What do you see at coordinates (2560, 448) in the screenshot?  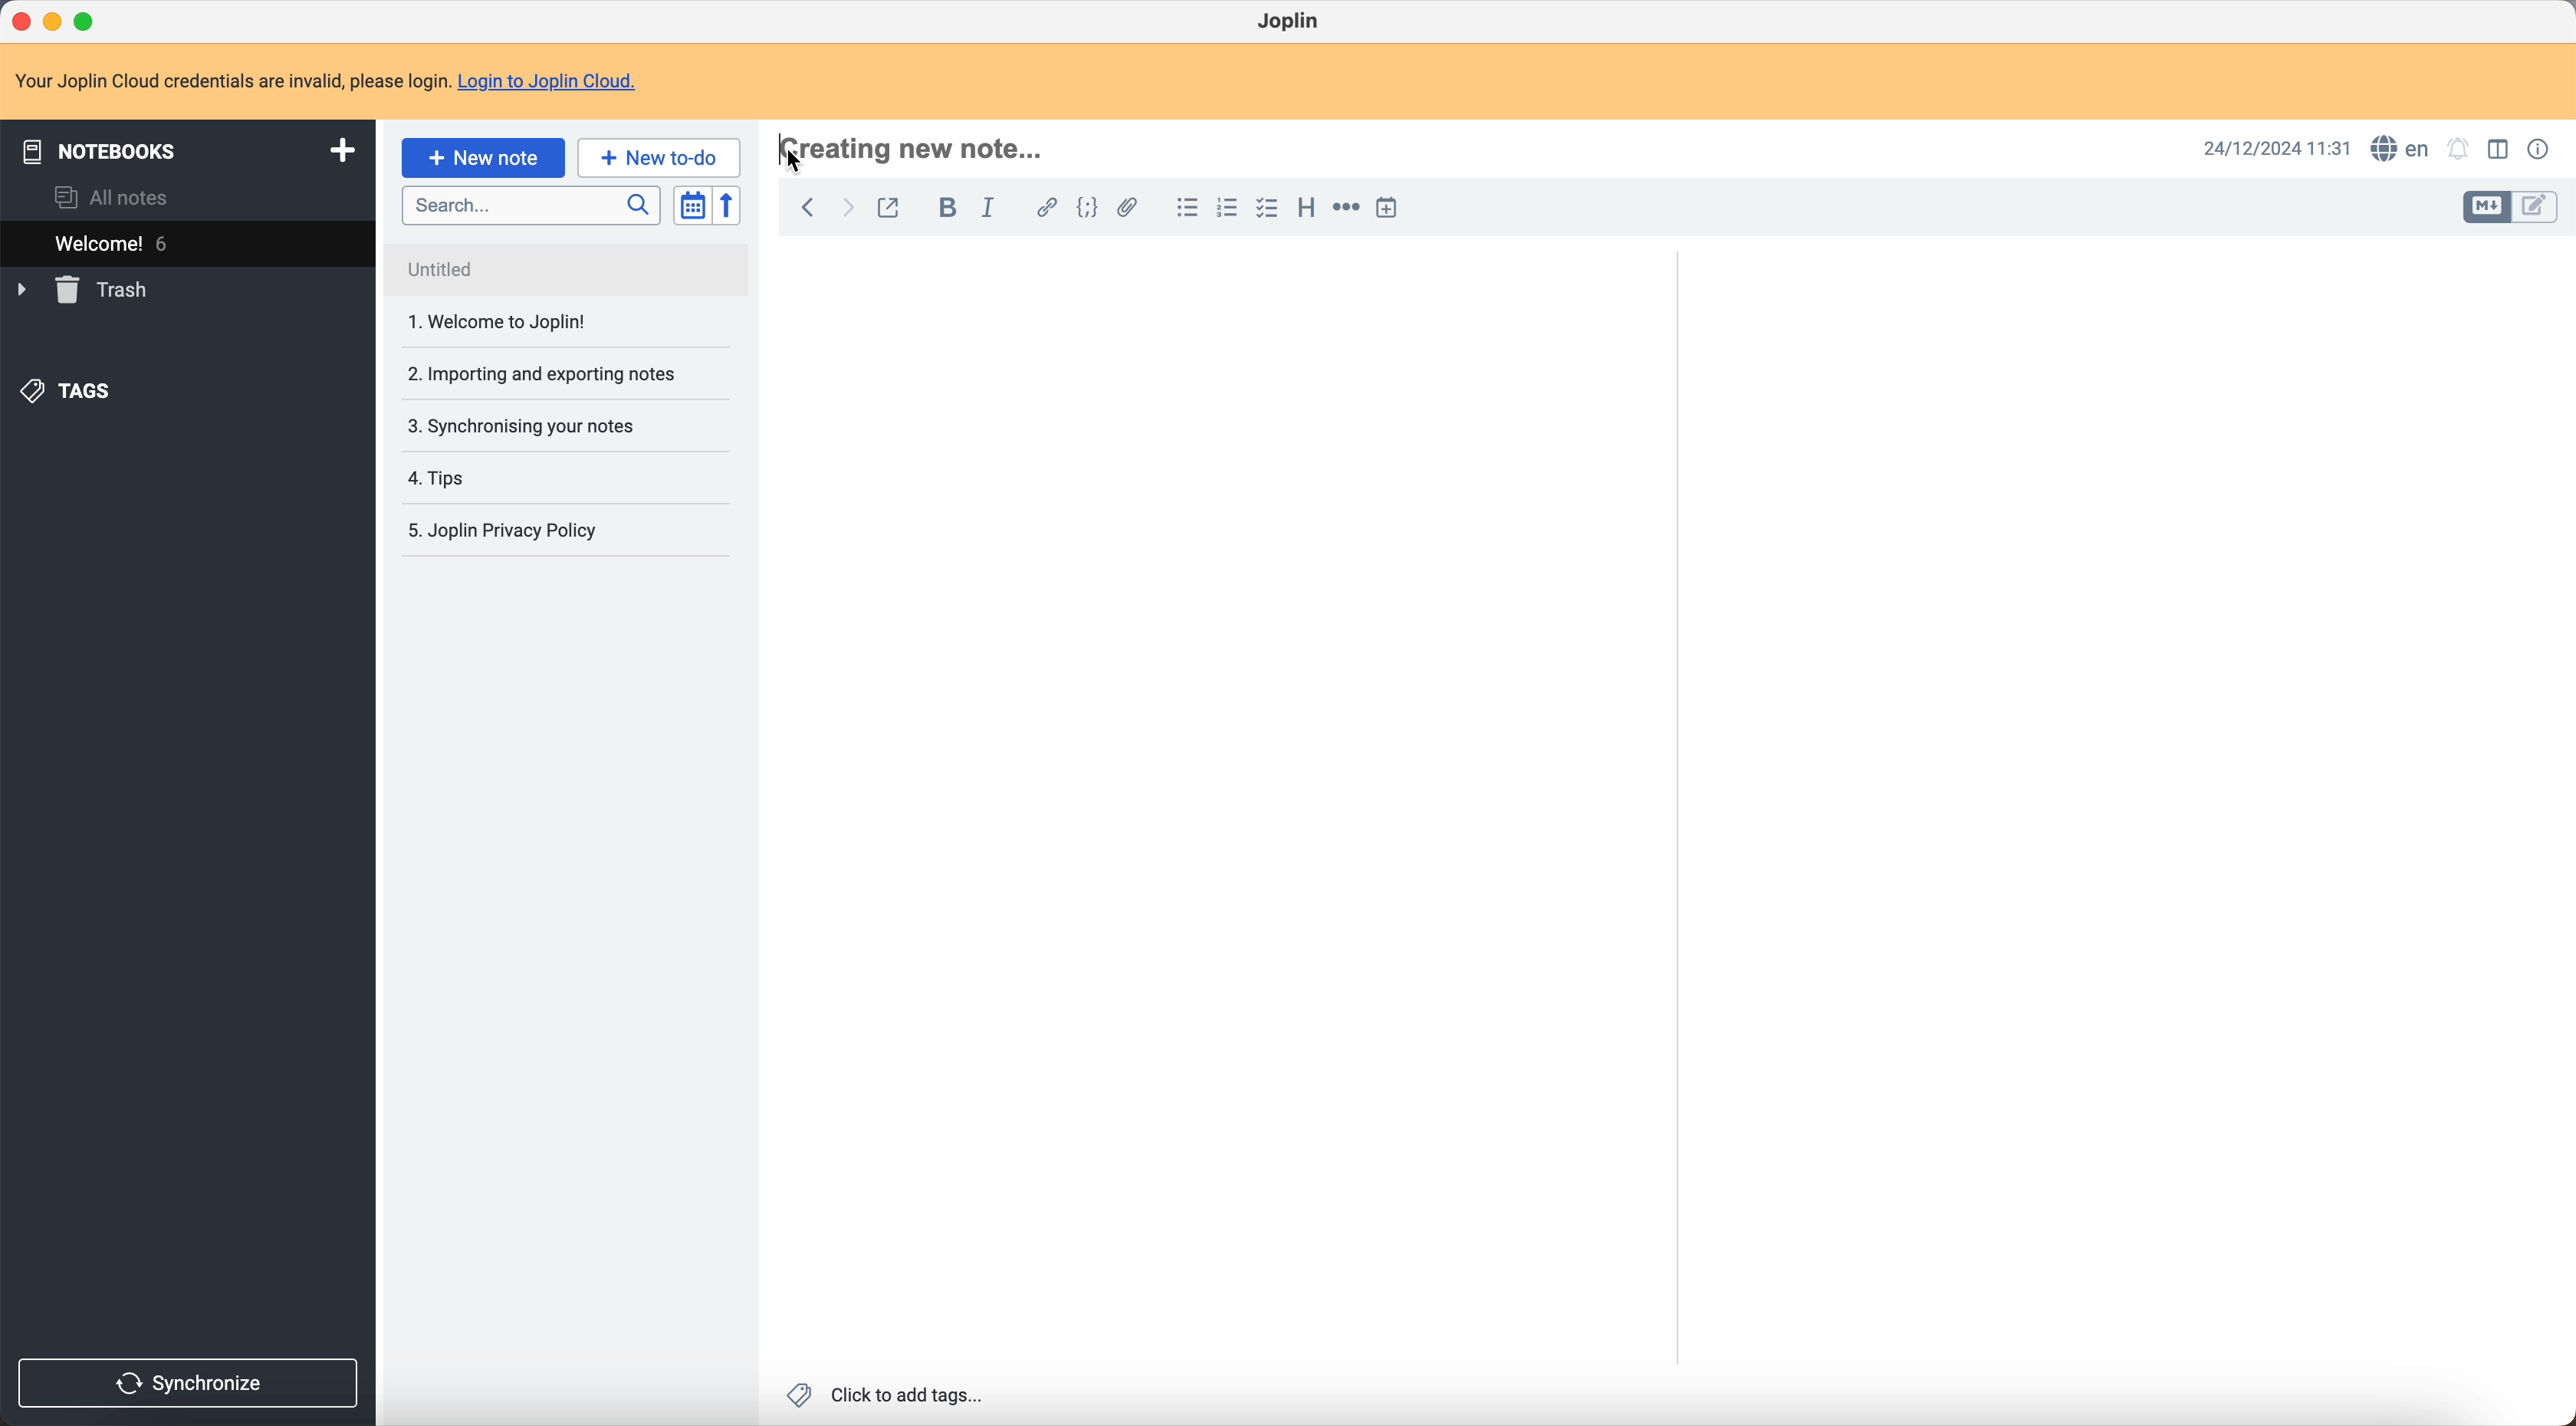 I see `scroll bar` at bounding box center [2560, 448].